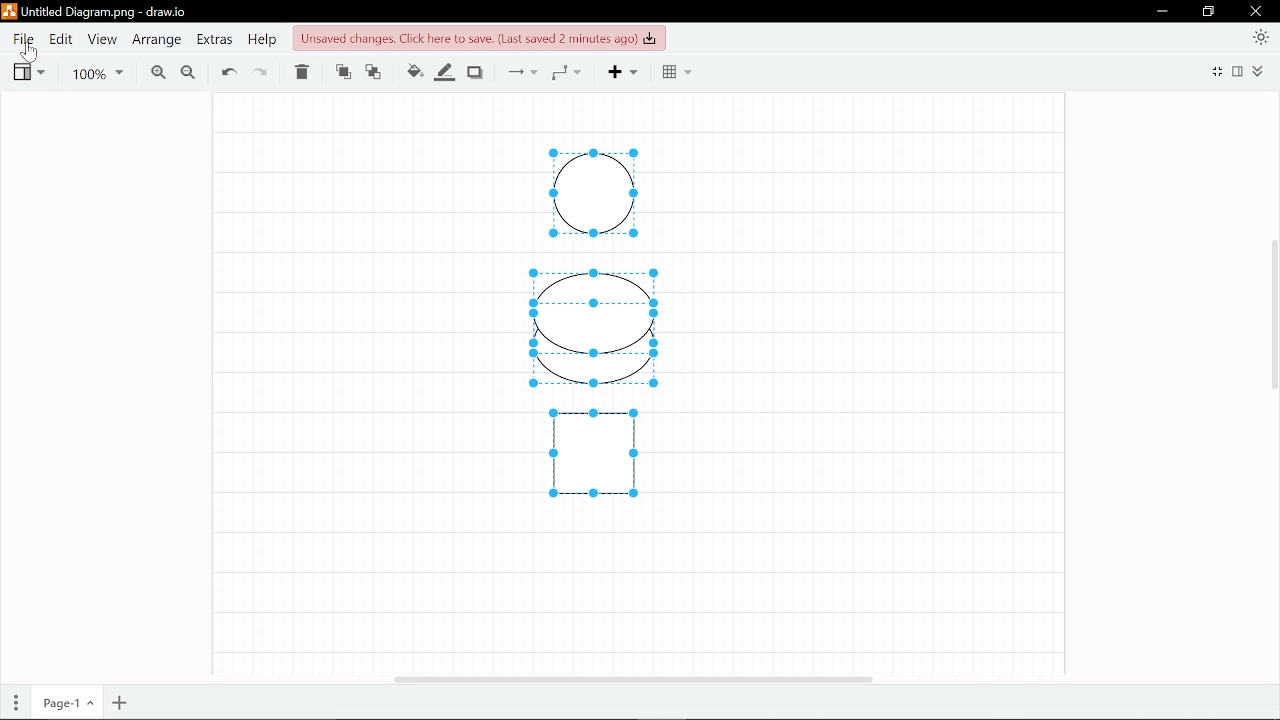  I want to click on Pages, so click(16, 701).